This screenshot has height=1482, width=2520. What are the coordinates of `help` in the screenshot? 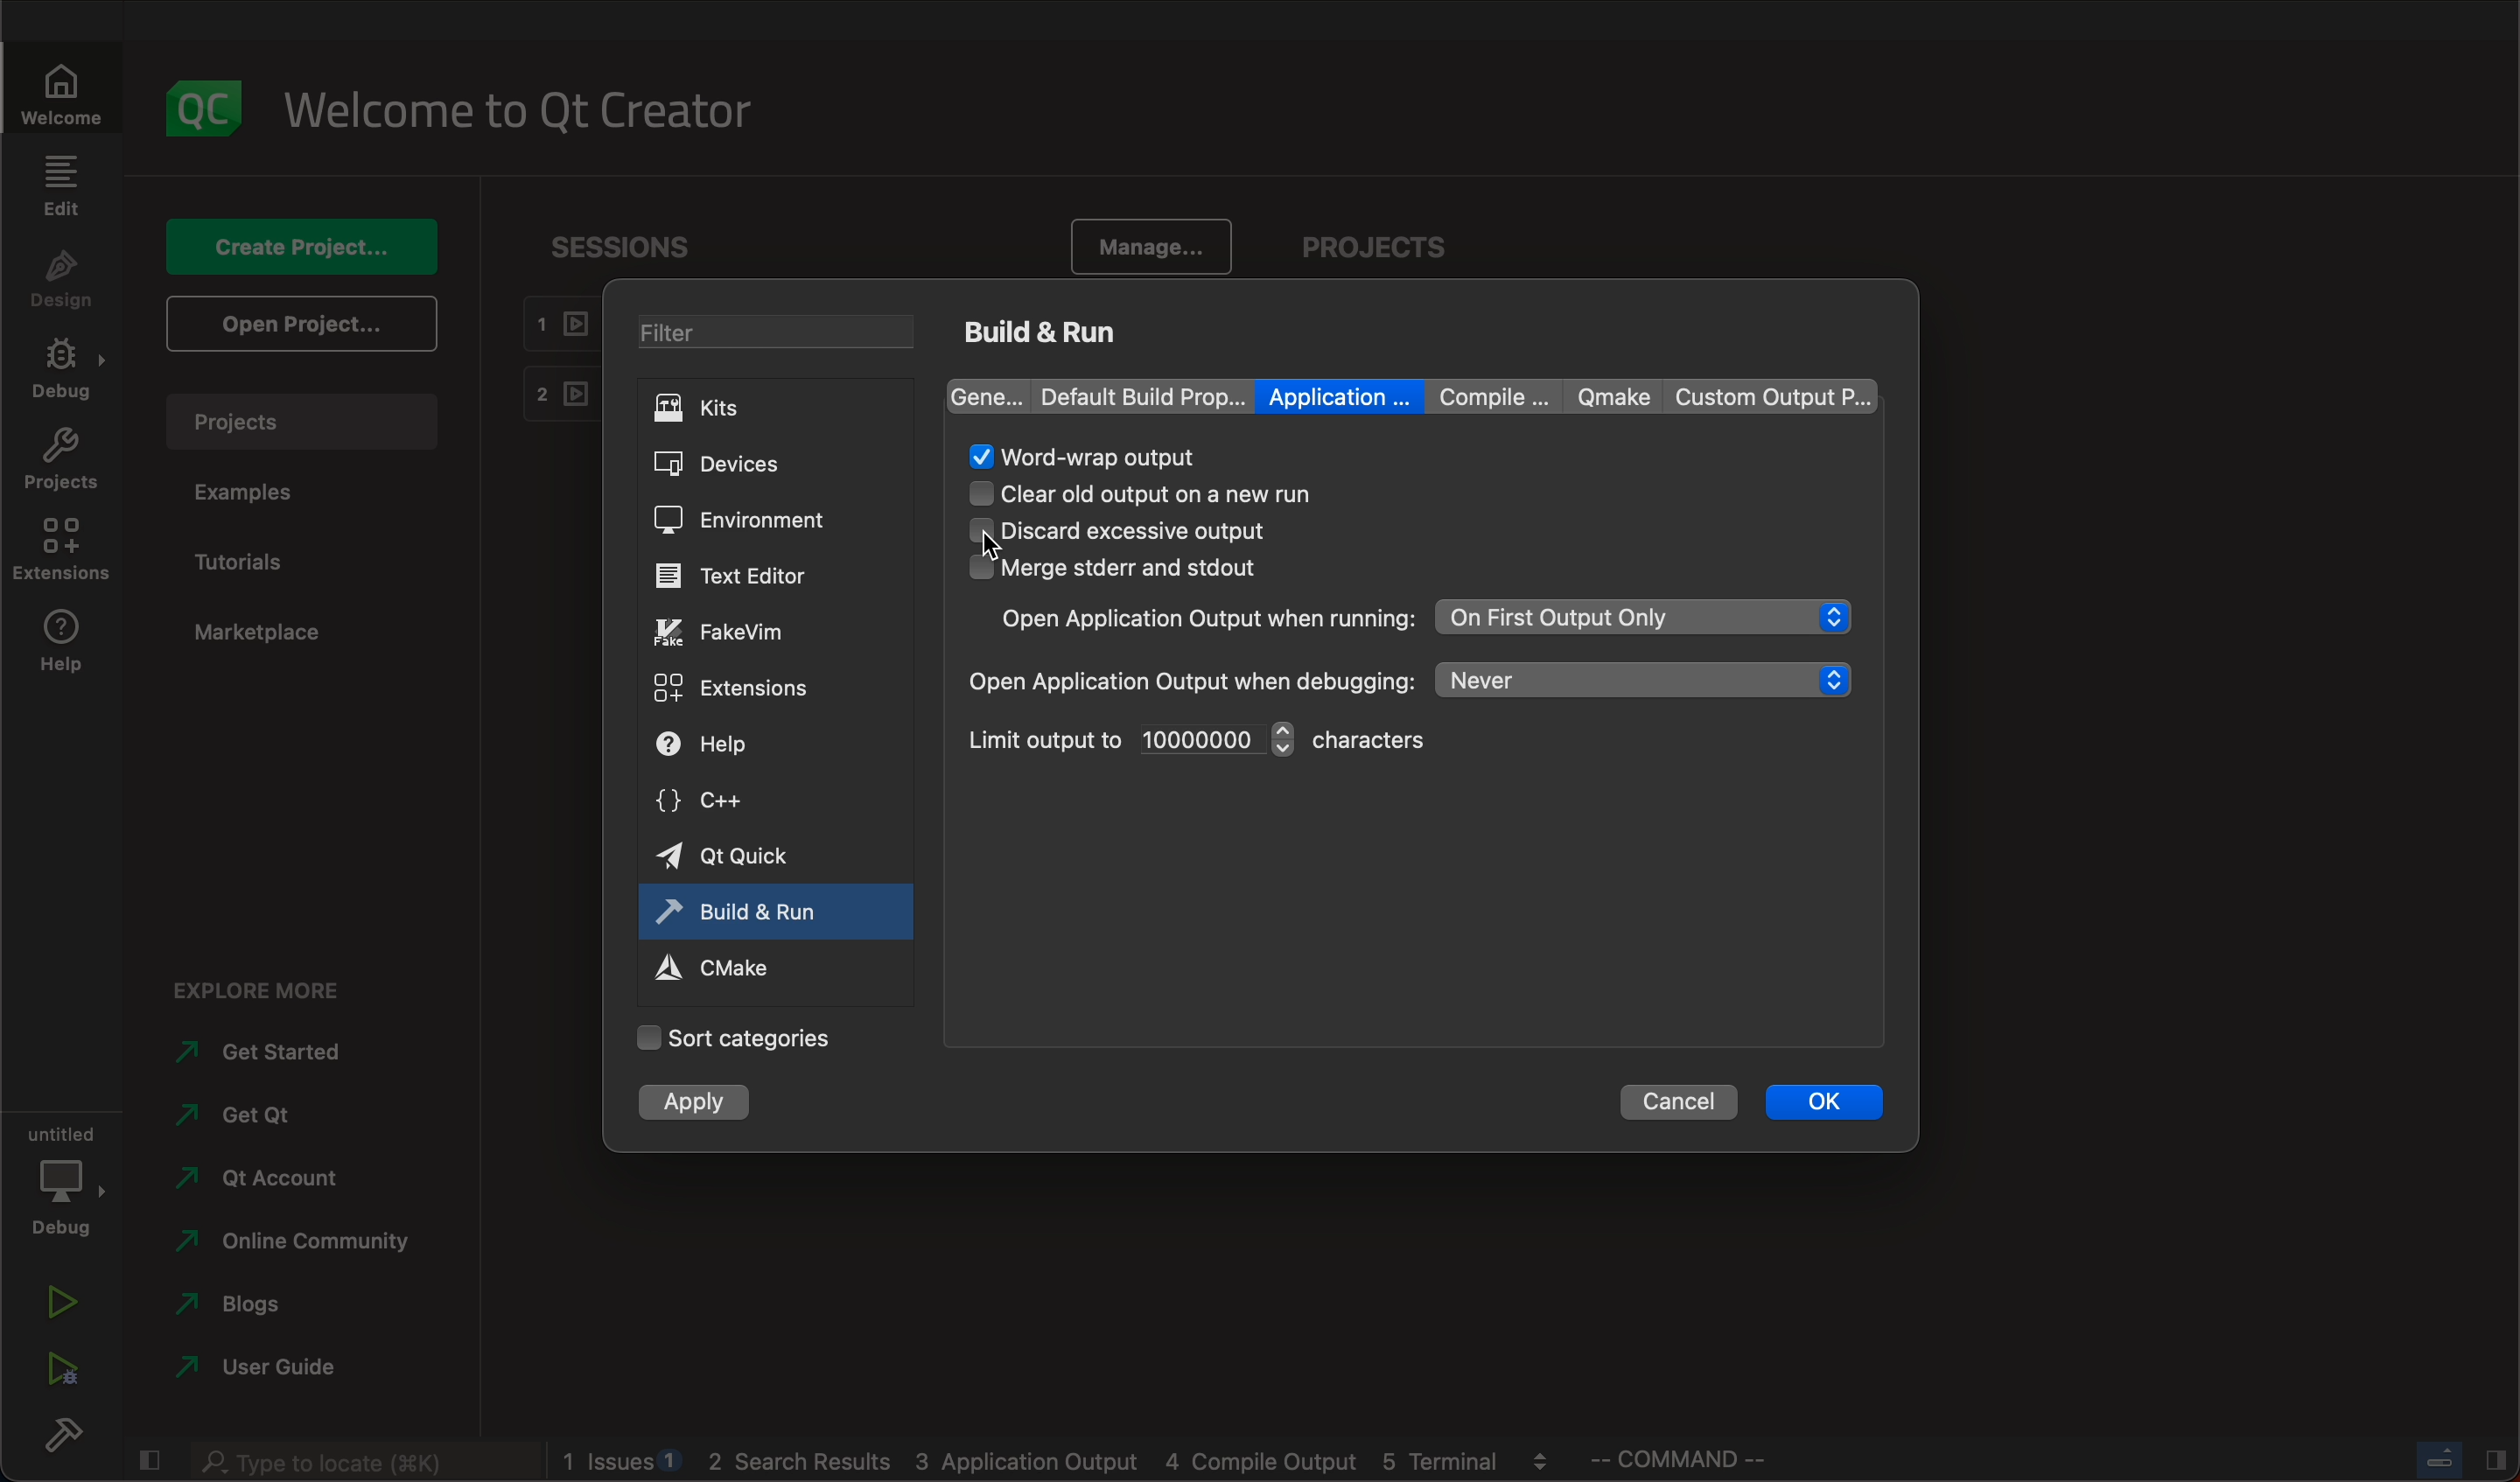 It's located at (755, 745).